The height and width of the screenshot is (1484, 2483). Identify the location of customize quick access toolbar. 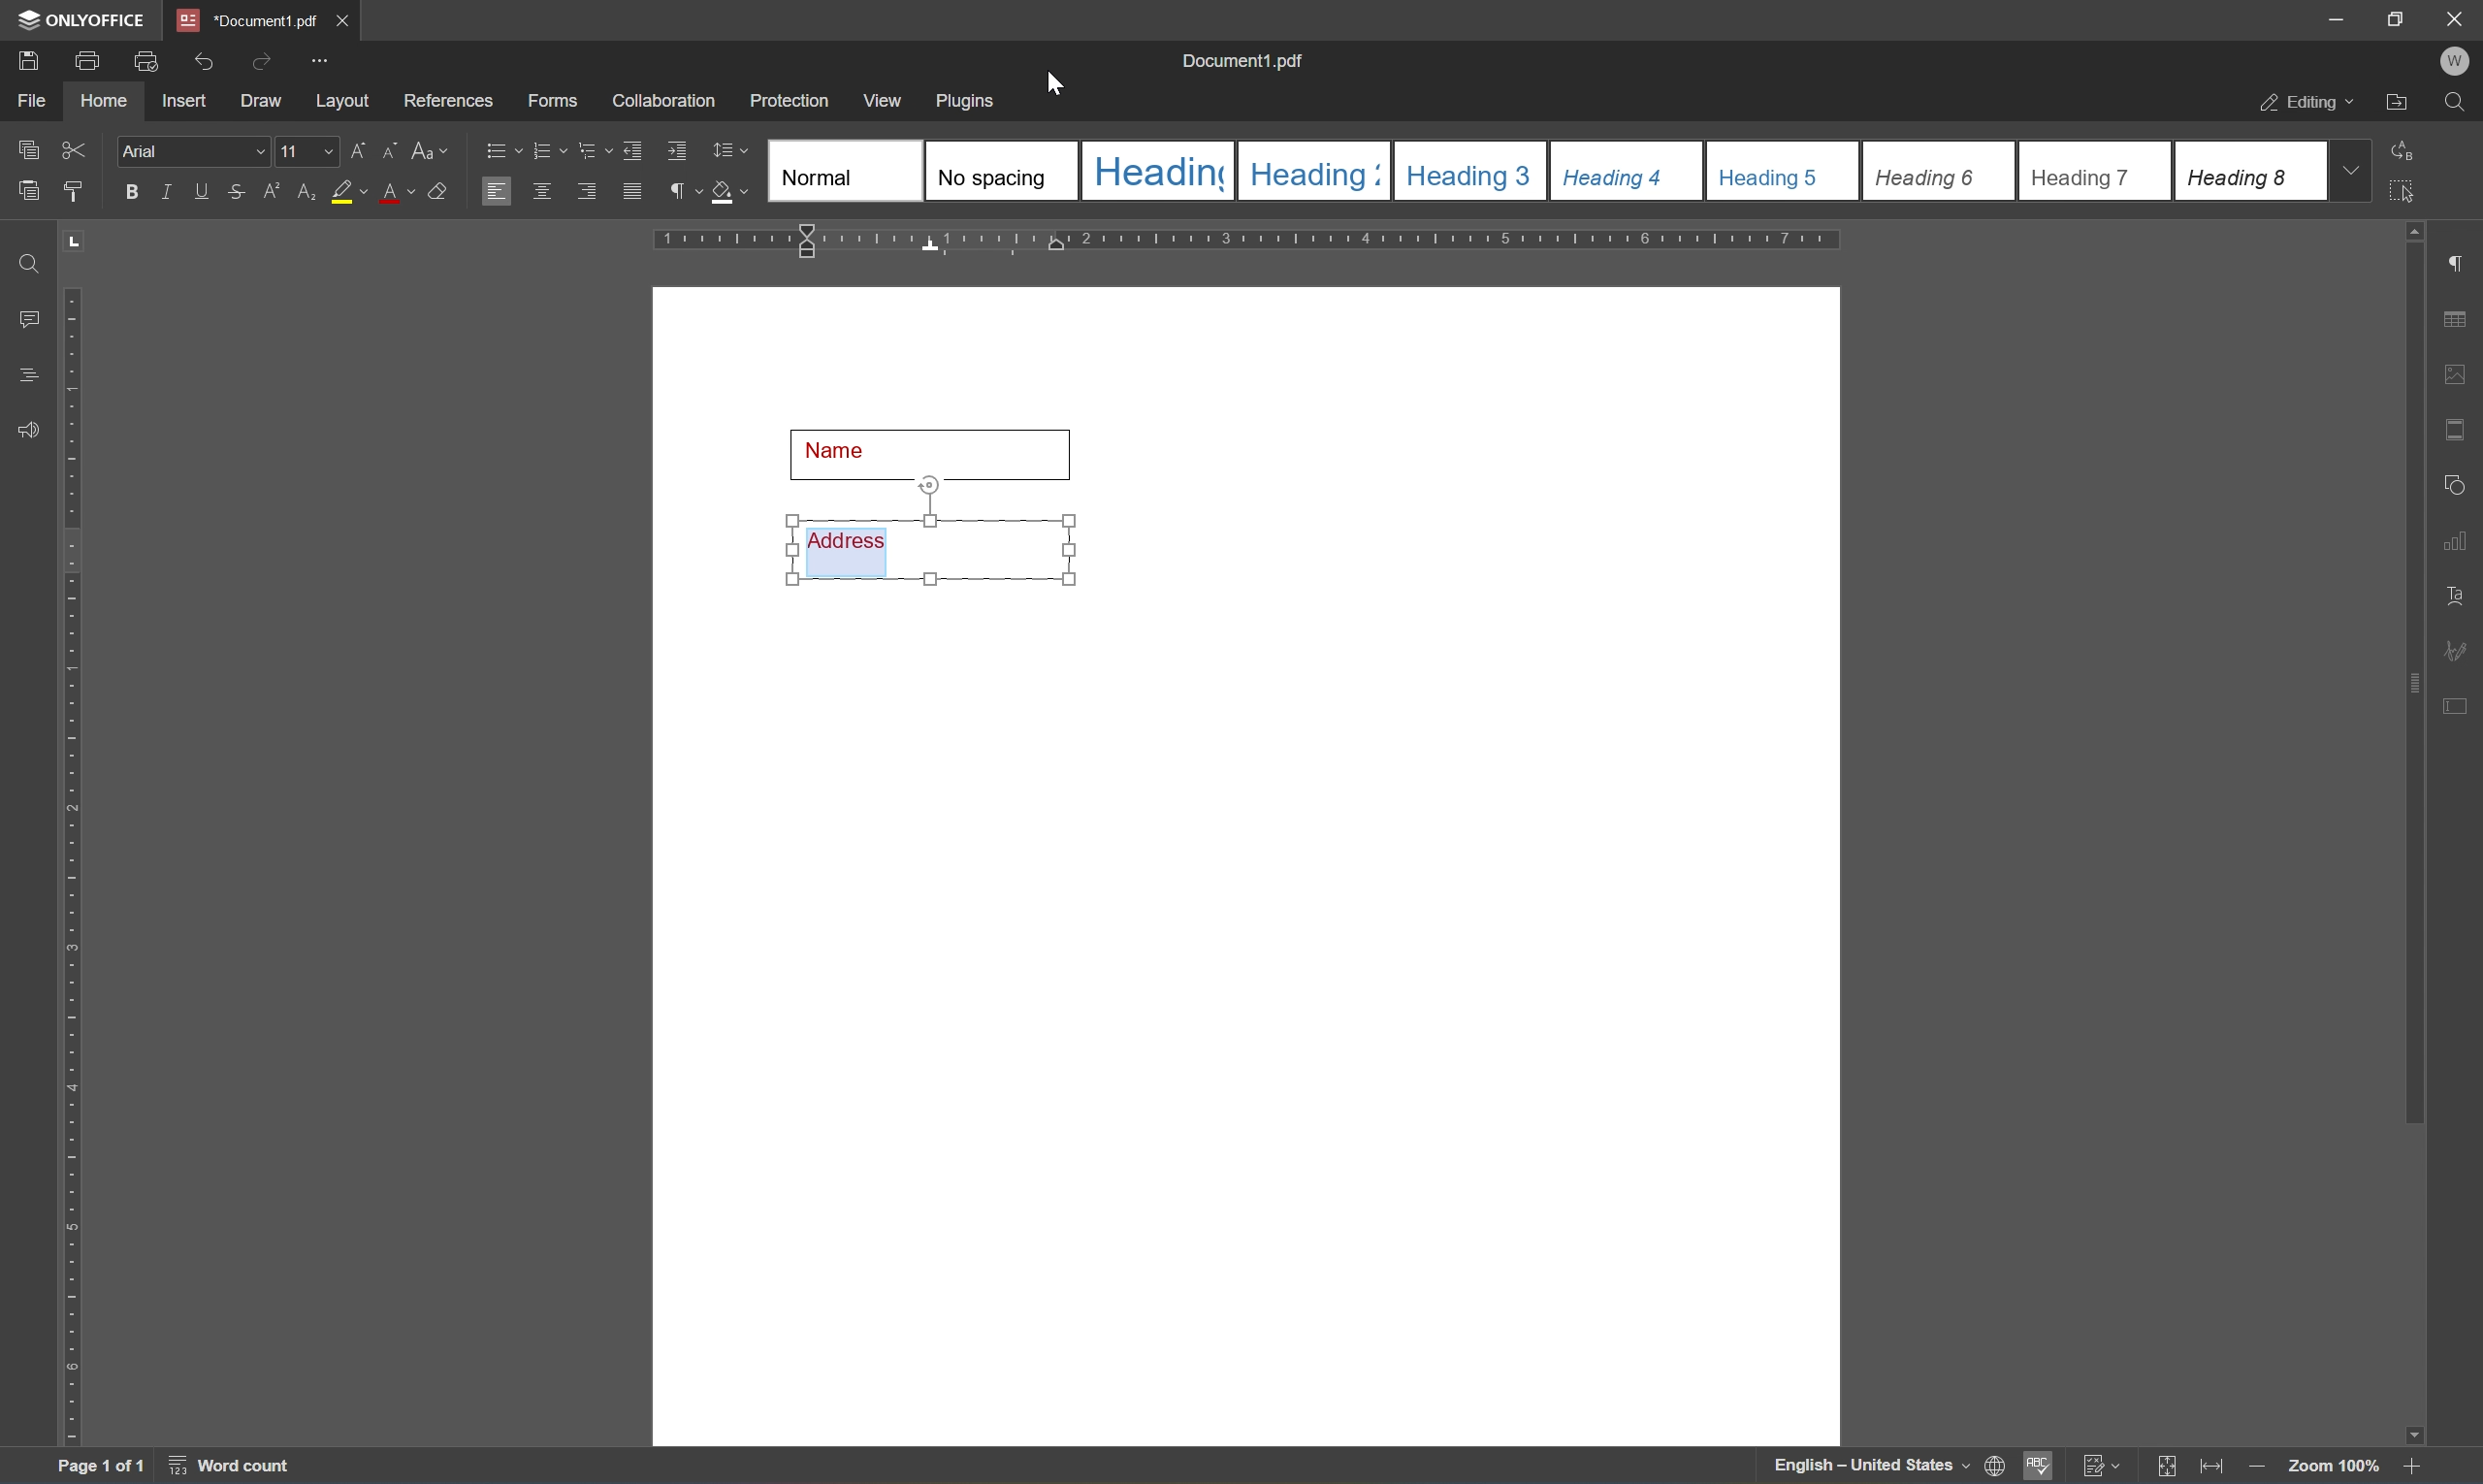
(320, 60).